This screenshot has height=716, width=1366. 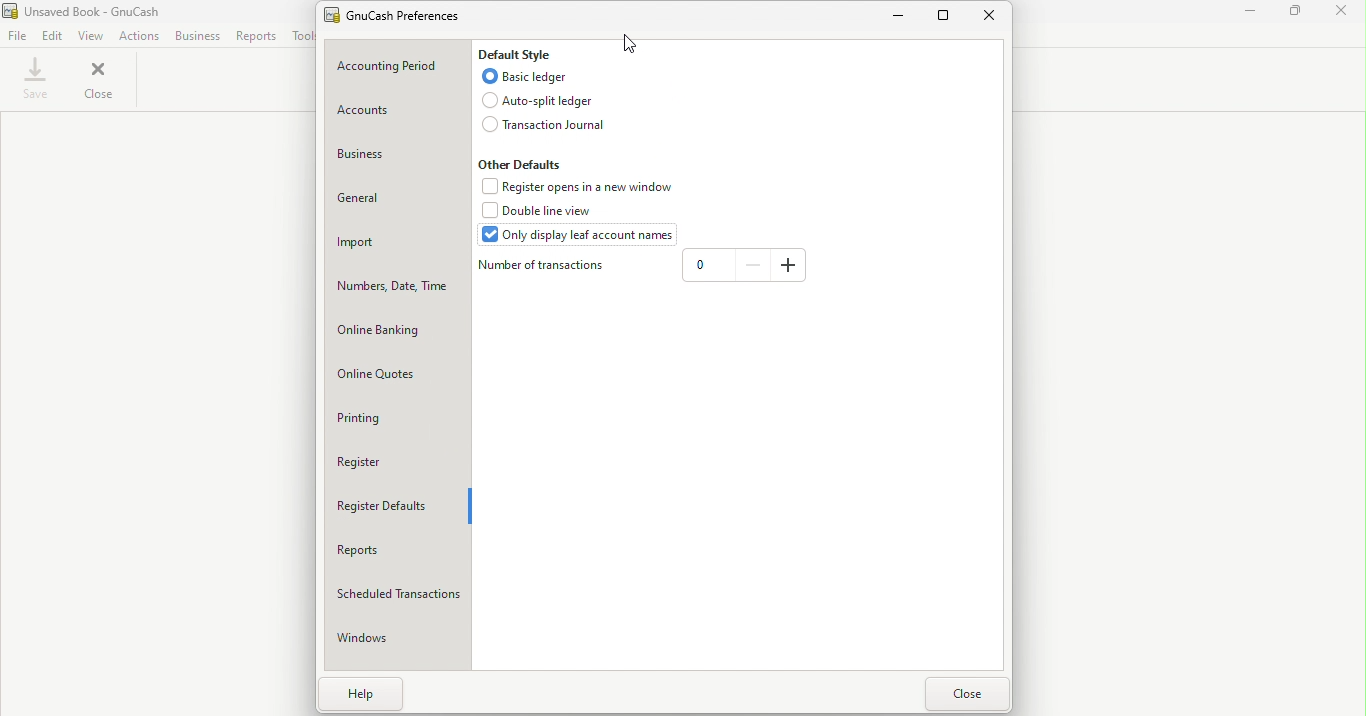 I want to click on Double line view, so click(x=543, y=211).